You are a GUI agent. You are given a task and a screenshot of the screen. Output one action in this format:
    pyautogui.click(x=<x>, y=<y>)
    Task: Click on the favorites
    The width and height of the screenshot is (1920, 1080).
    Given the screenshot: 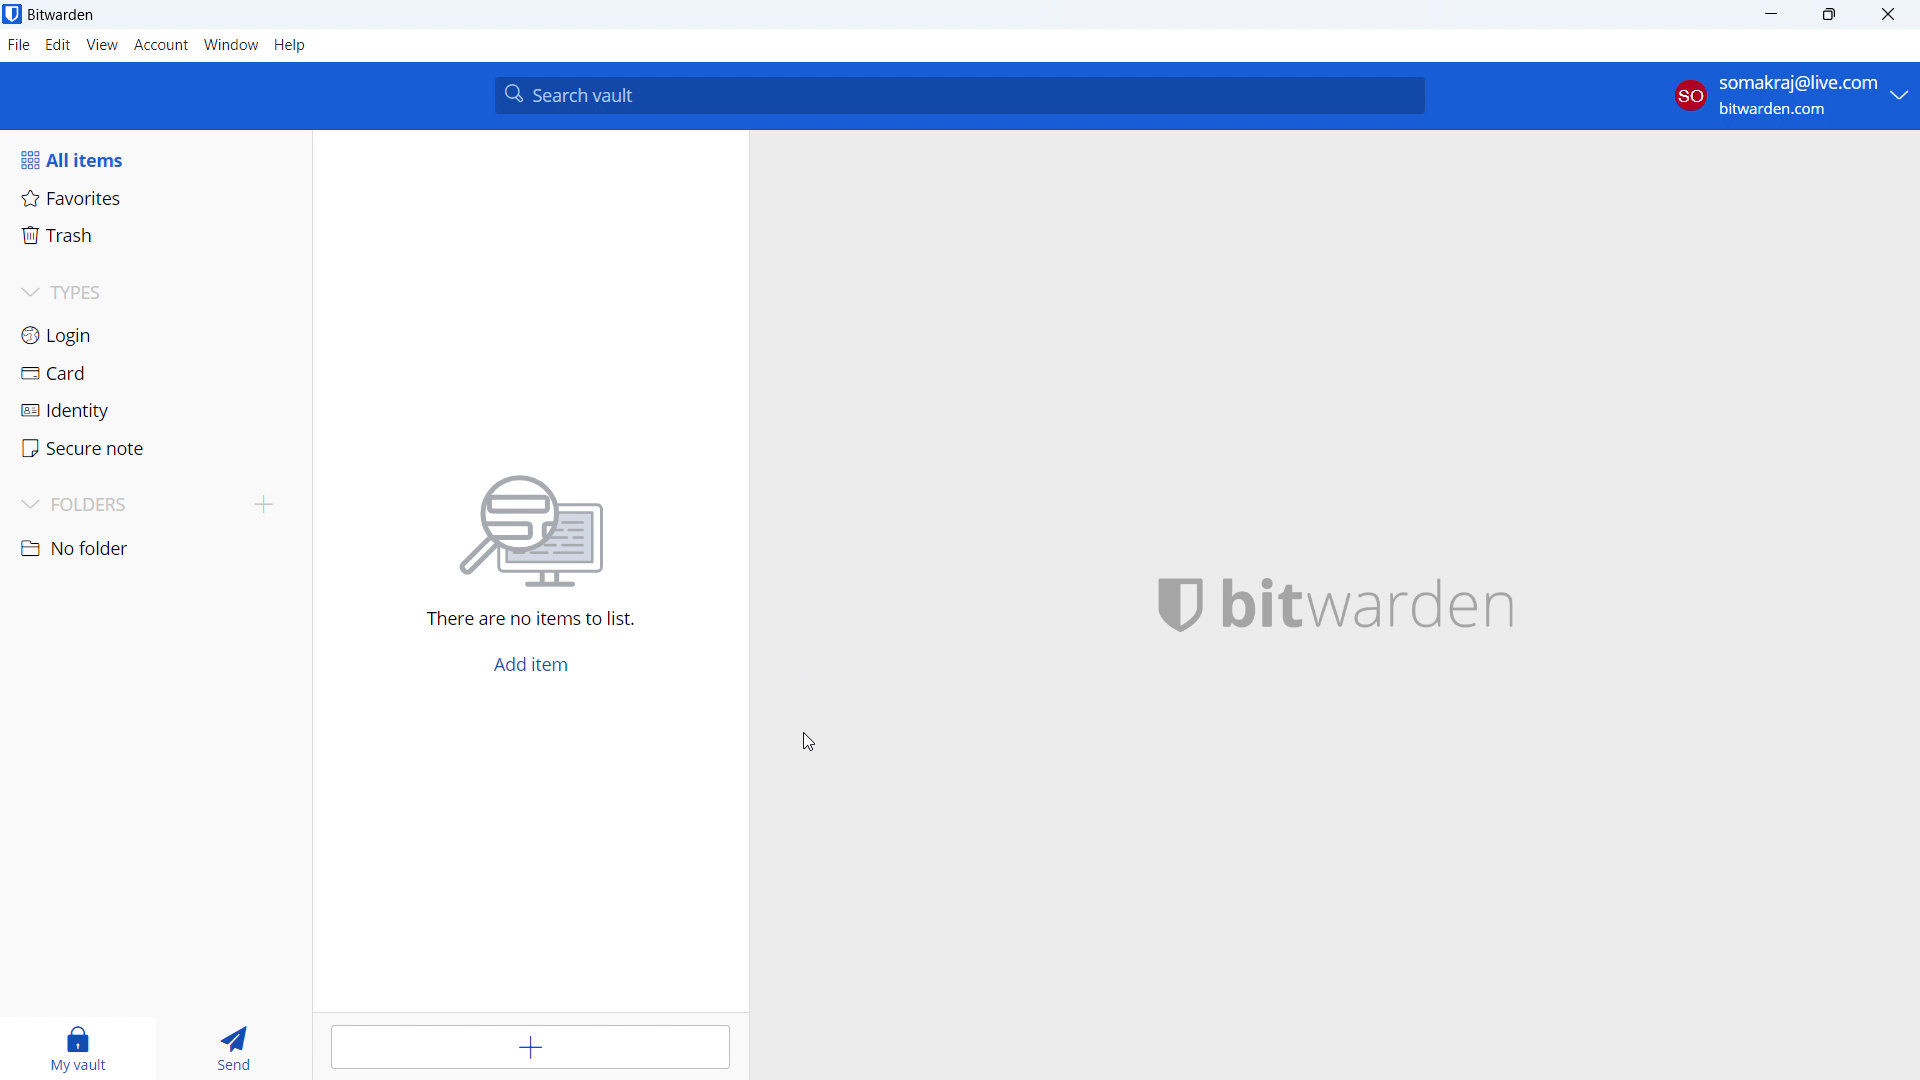 What is the action you would take?
    pyautogui.click(x=154, y=197)
    